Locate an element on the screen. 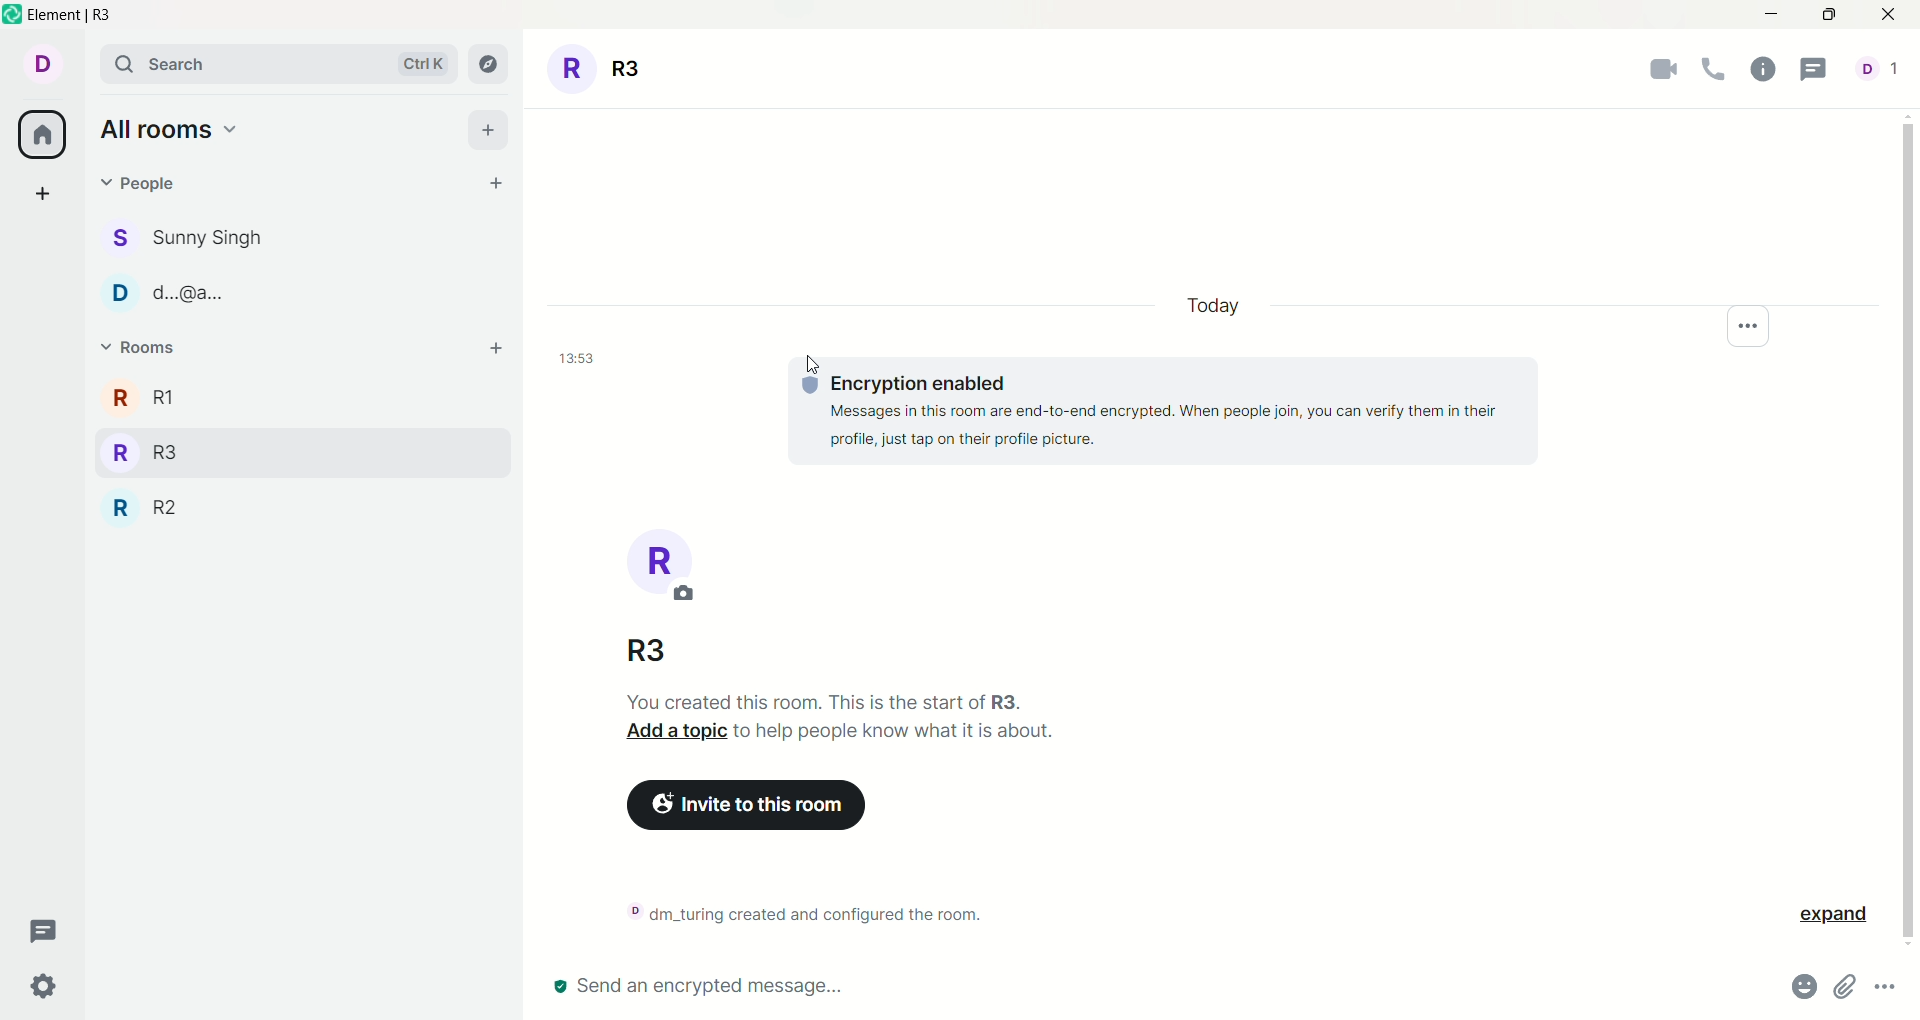 Image resolution: width=1920 pixels, height=1020 pixels. send encrypted message is located at coordinates (688, 987).